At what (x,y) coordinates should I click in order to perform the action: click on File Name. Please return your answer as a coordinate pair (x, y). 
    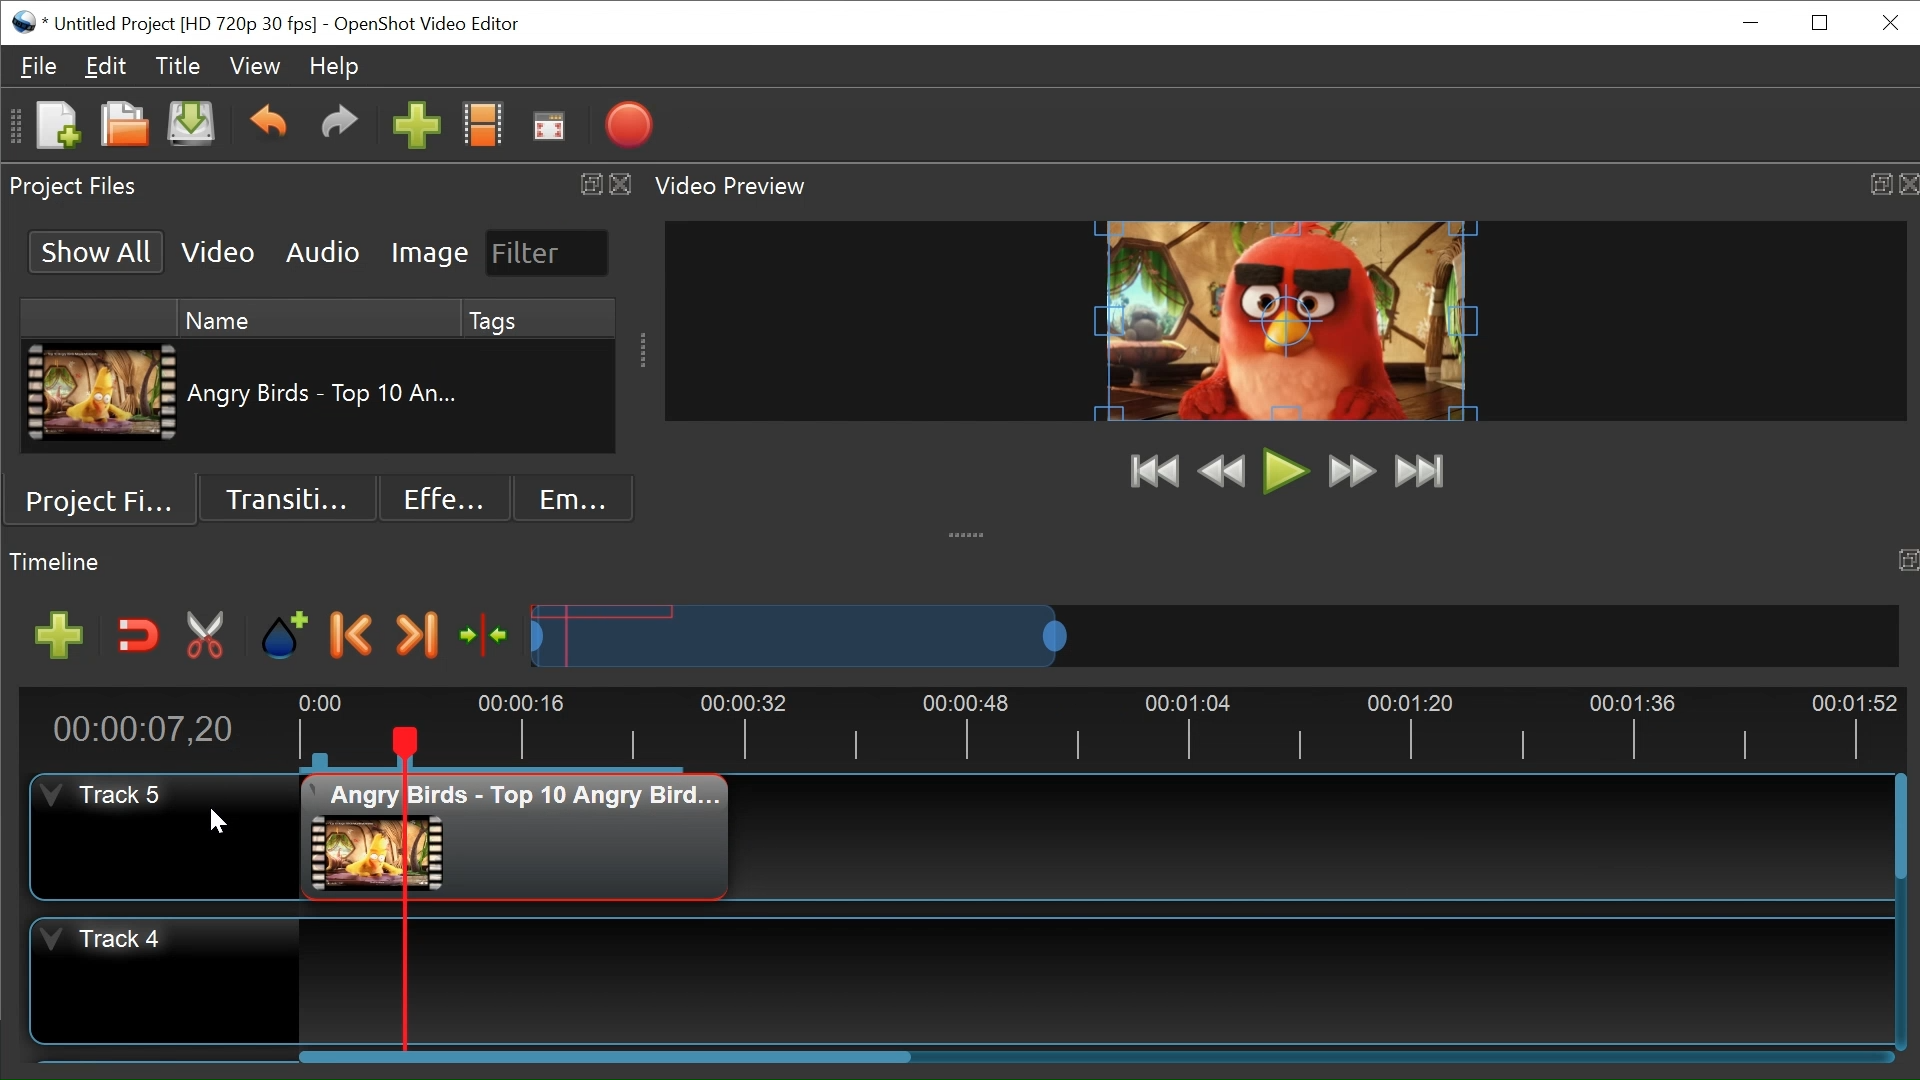
    Looking at the image, I should click on (187, 25).